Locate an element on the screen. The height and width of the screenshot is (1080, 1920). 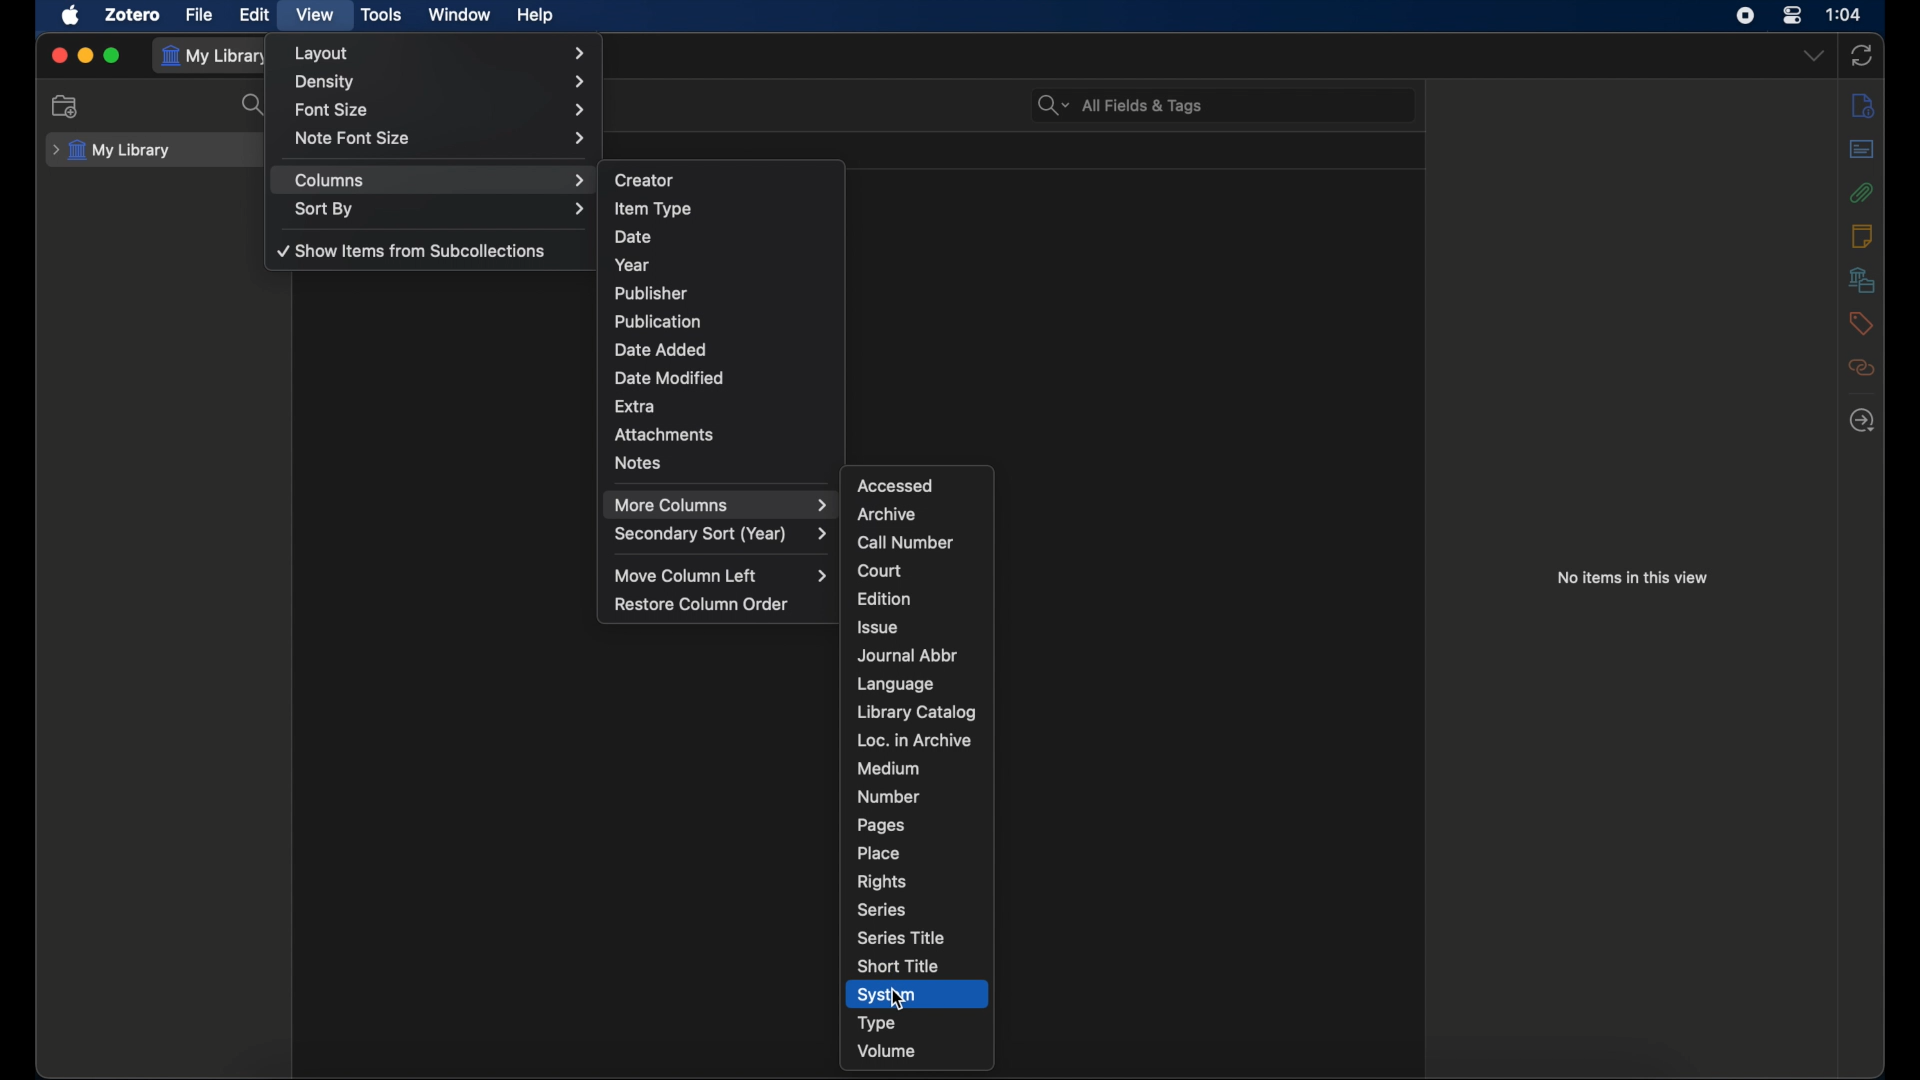
cursor is located at coordinates (901, 1000).